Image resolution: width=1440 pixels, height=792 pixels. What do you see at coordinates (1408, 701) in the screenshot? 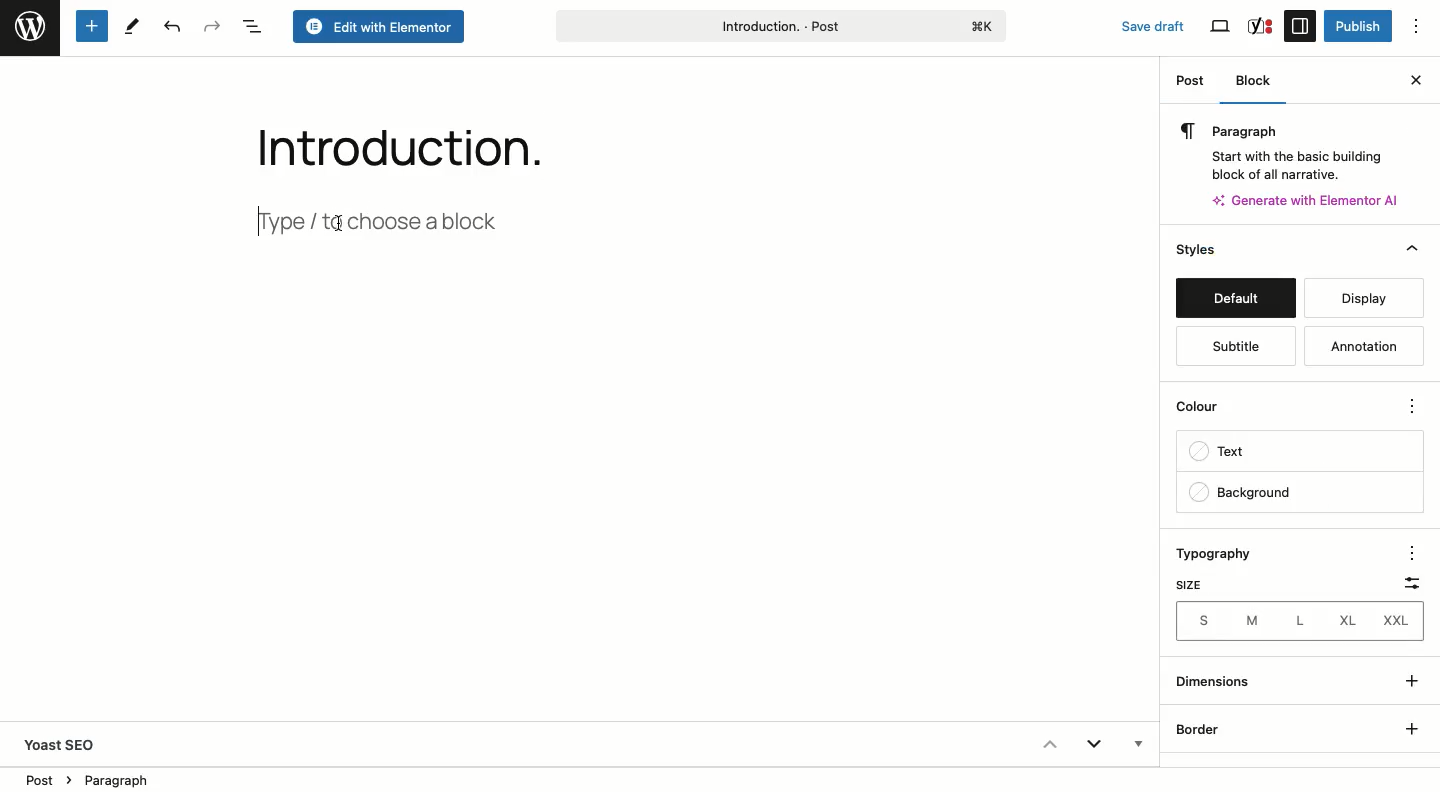
I see `Show` at bounding box center [1408, 701].